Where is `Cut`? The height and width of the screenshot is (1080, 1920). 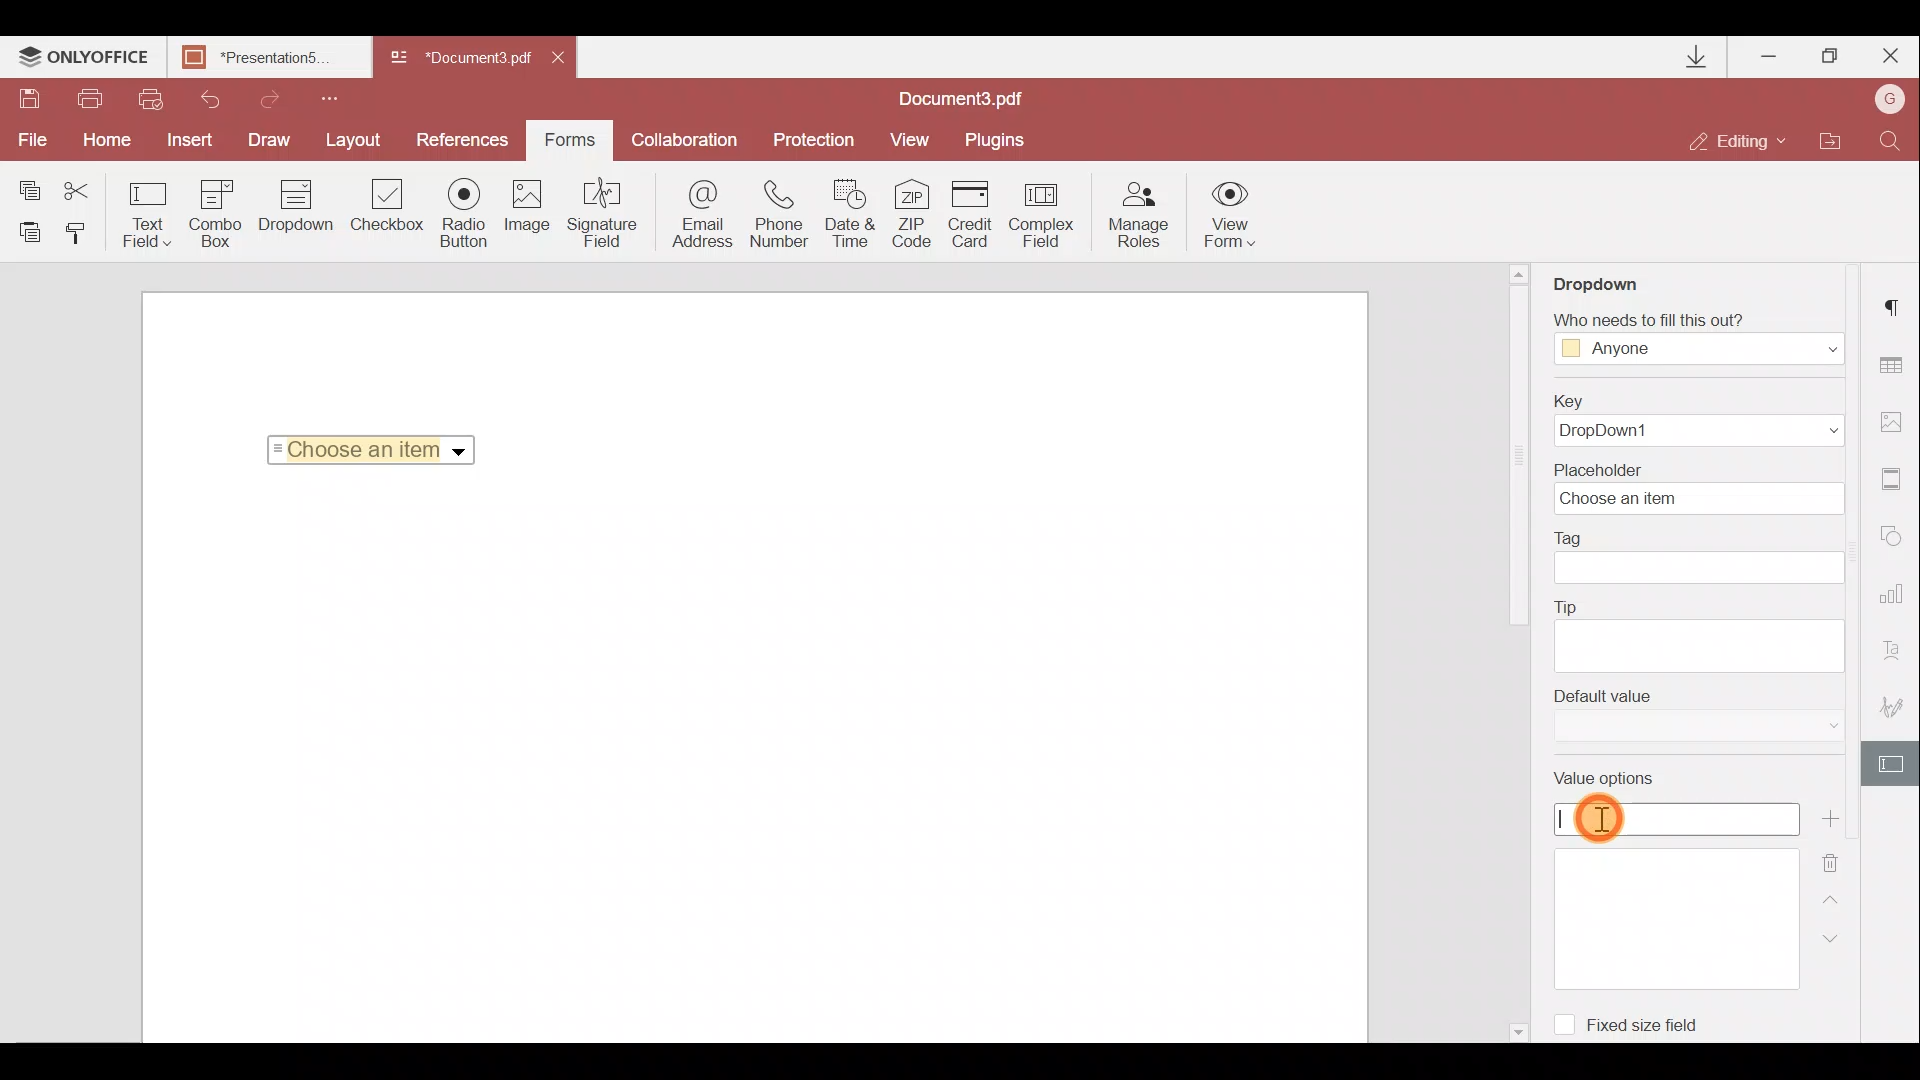 Cut is located at coordinates (89, 187).